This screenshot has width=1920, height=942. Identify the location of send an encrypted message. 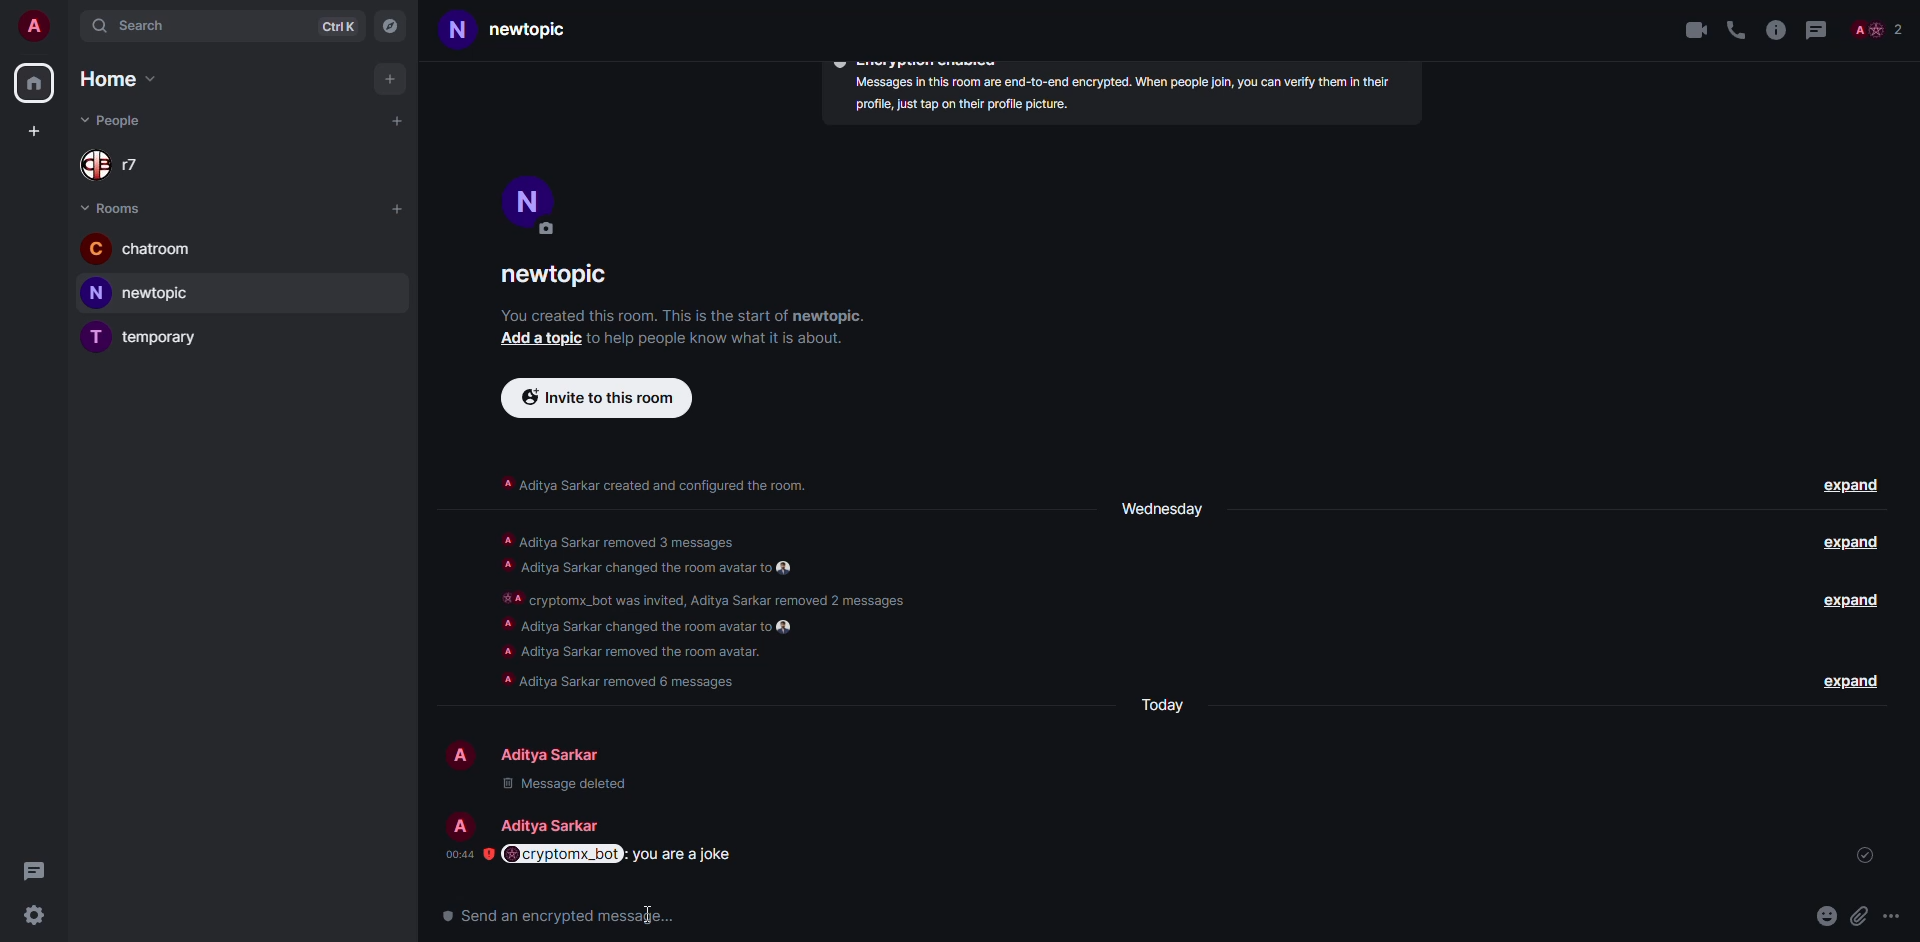
(569, 916).